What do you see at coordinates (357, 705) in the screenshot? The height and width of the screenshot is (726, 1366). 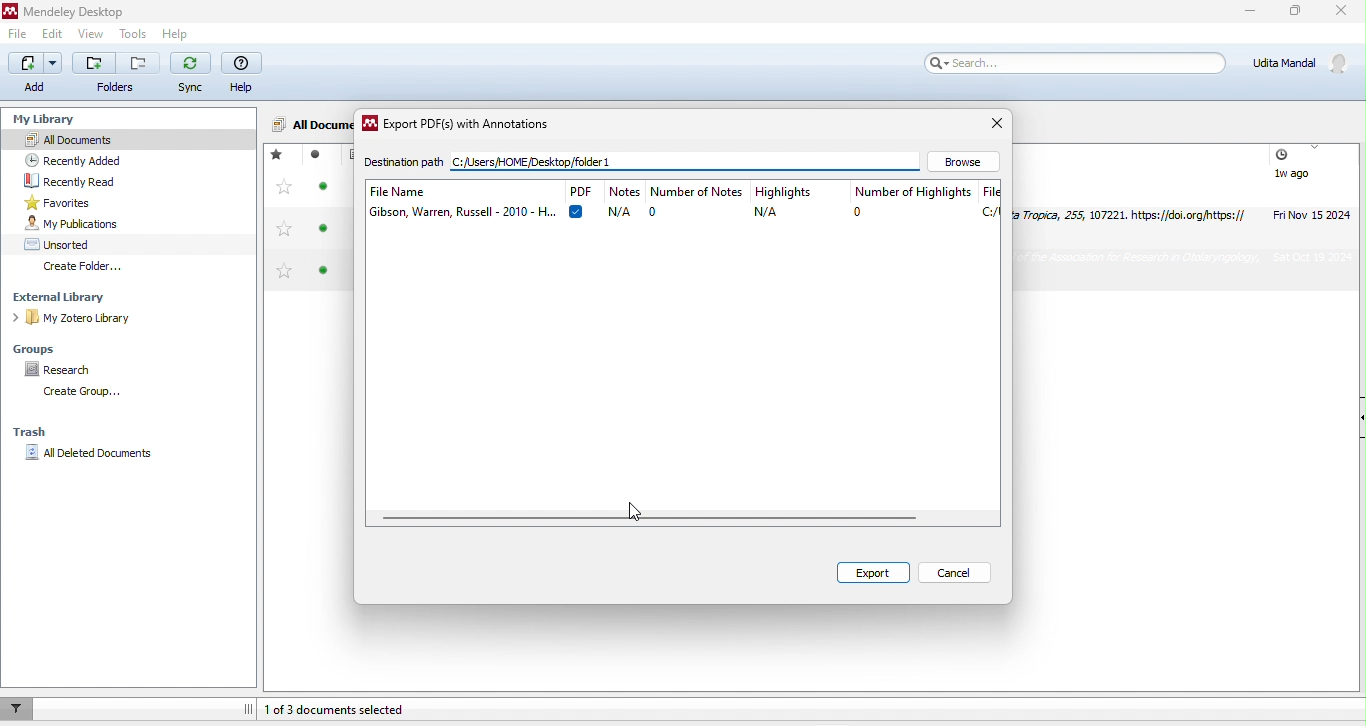 I see `1 of 3 documents selected` at bounding box center [357, 705].